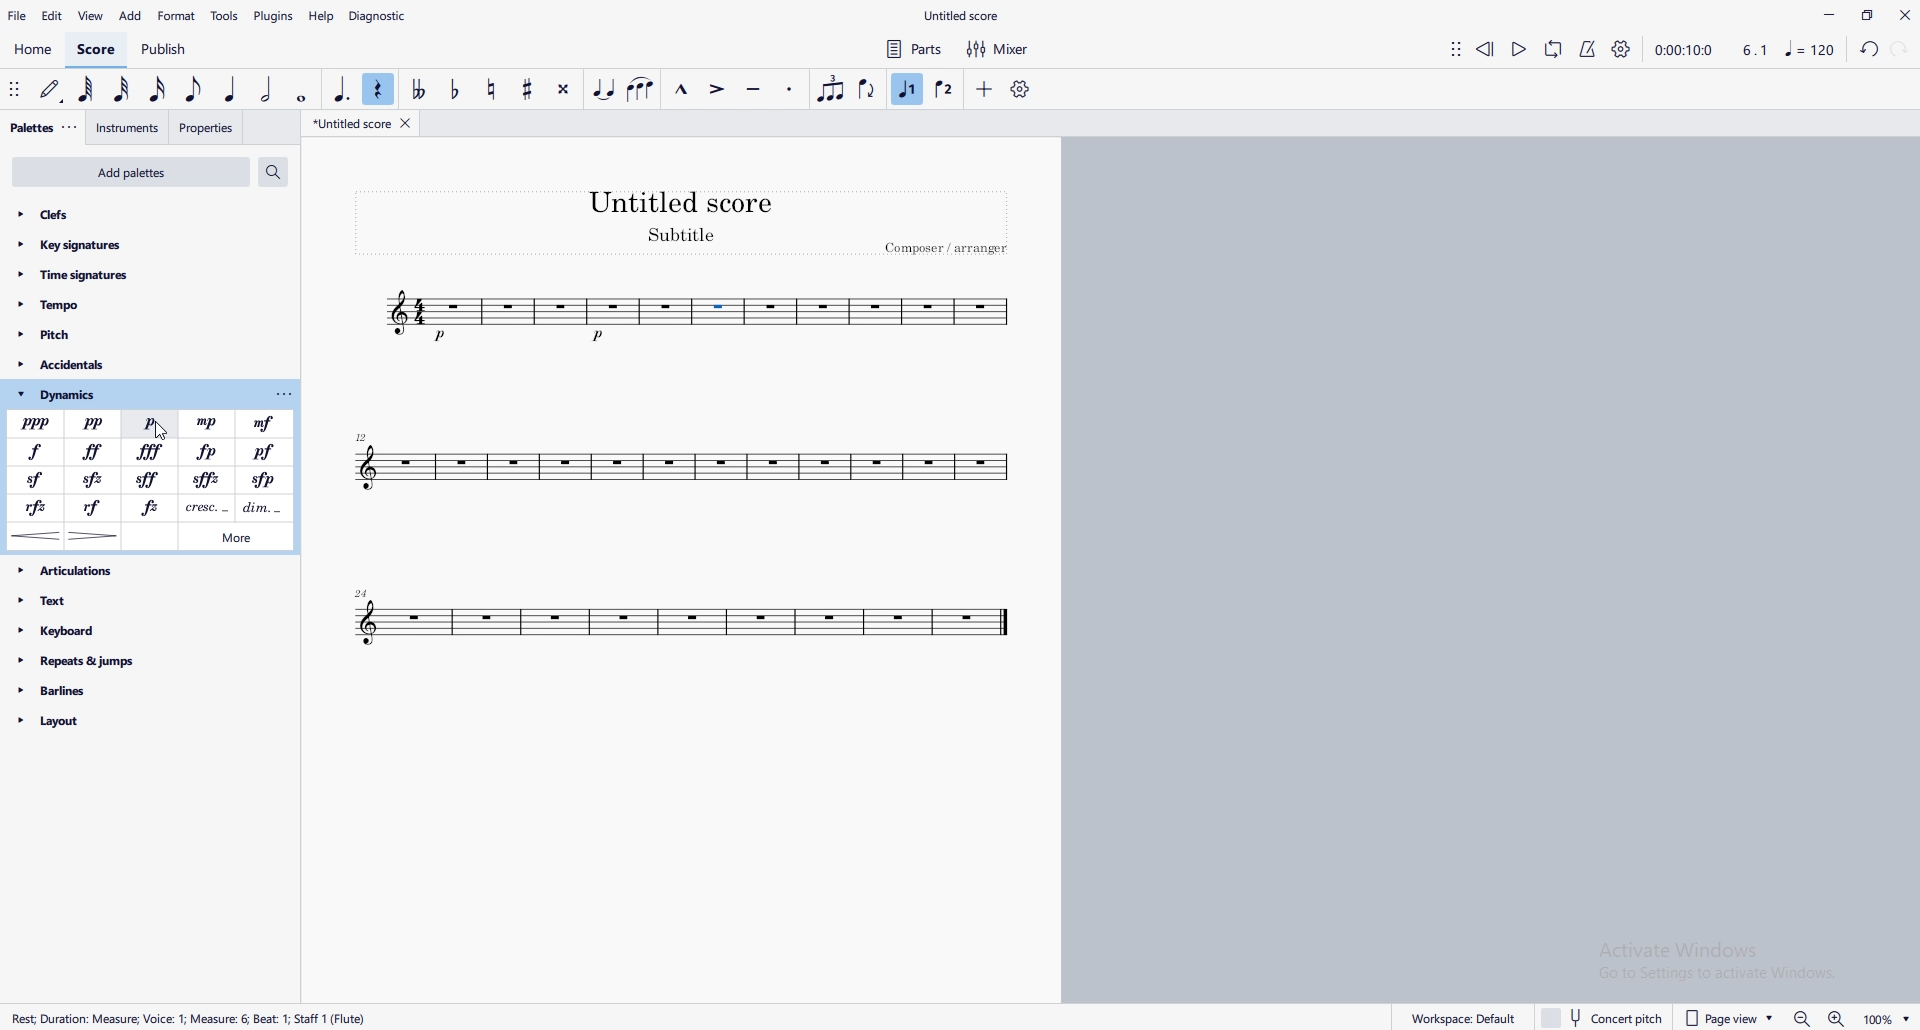  Describe the element at coordinates (195, 89) in the screenshot. I see `eighth note` at that location.